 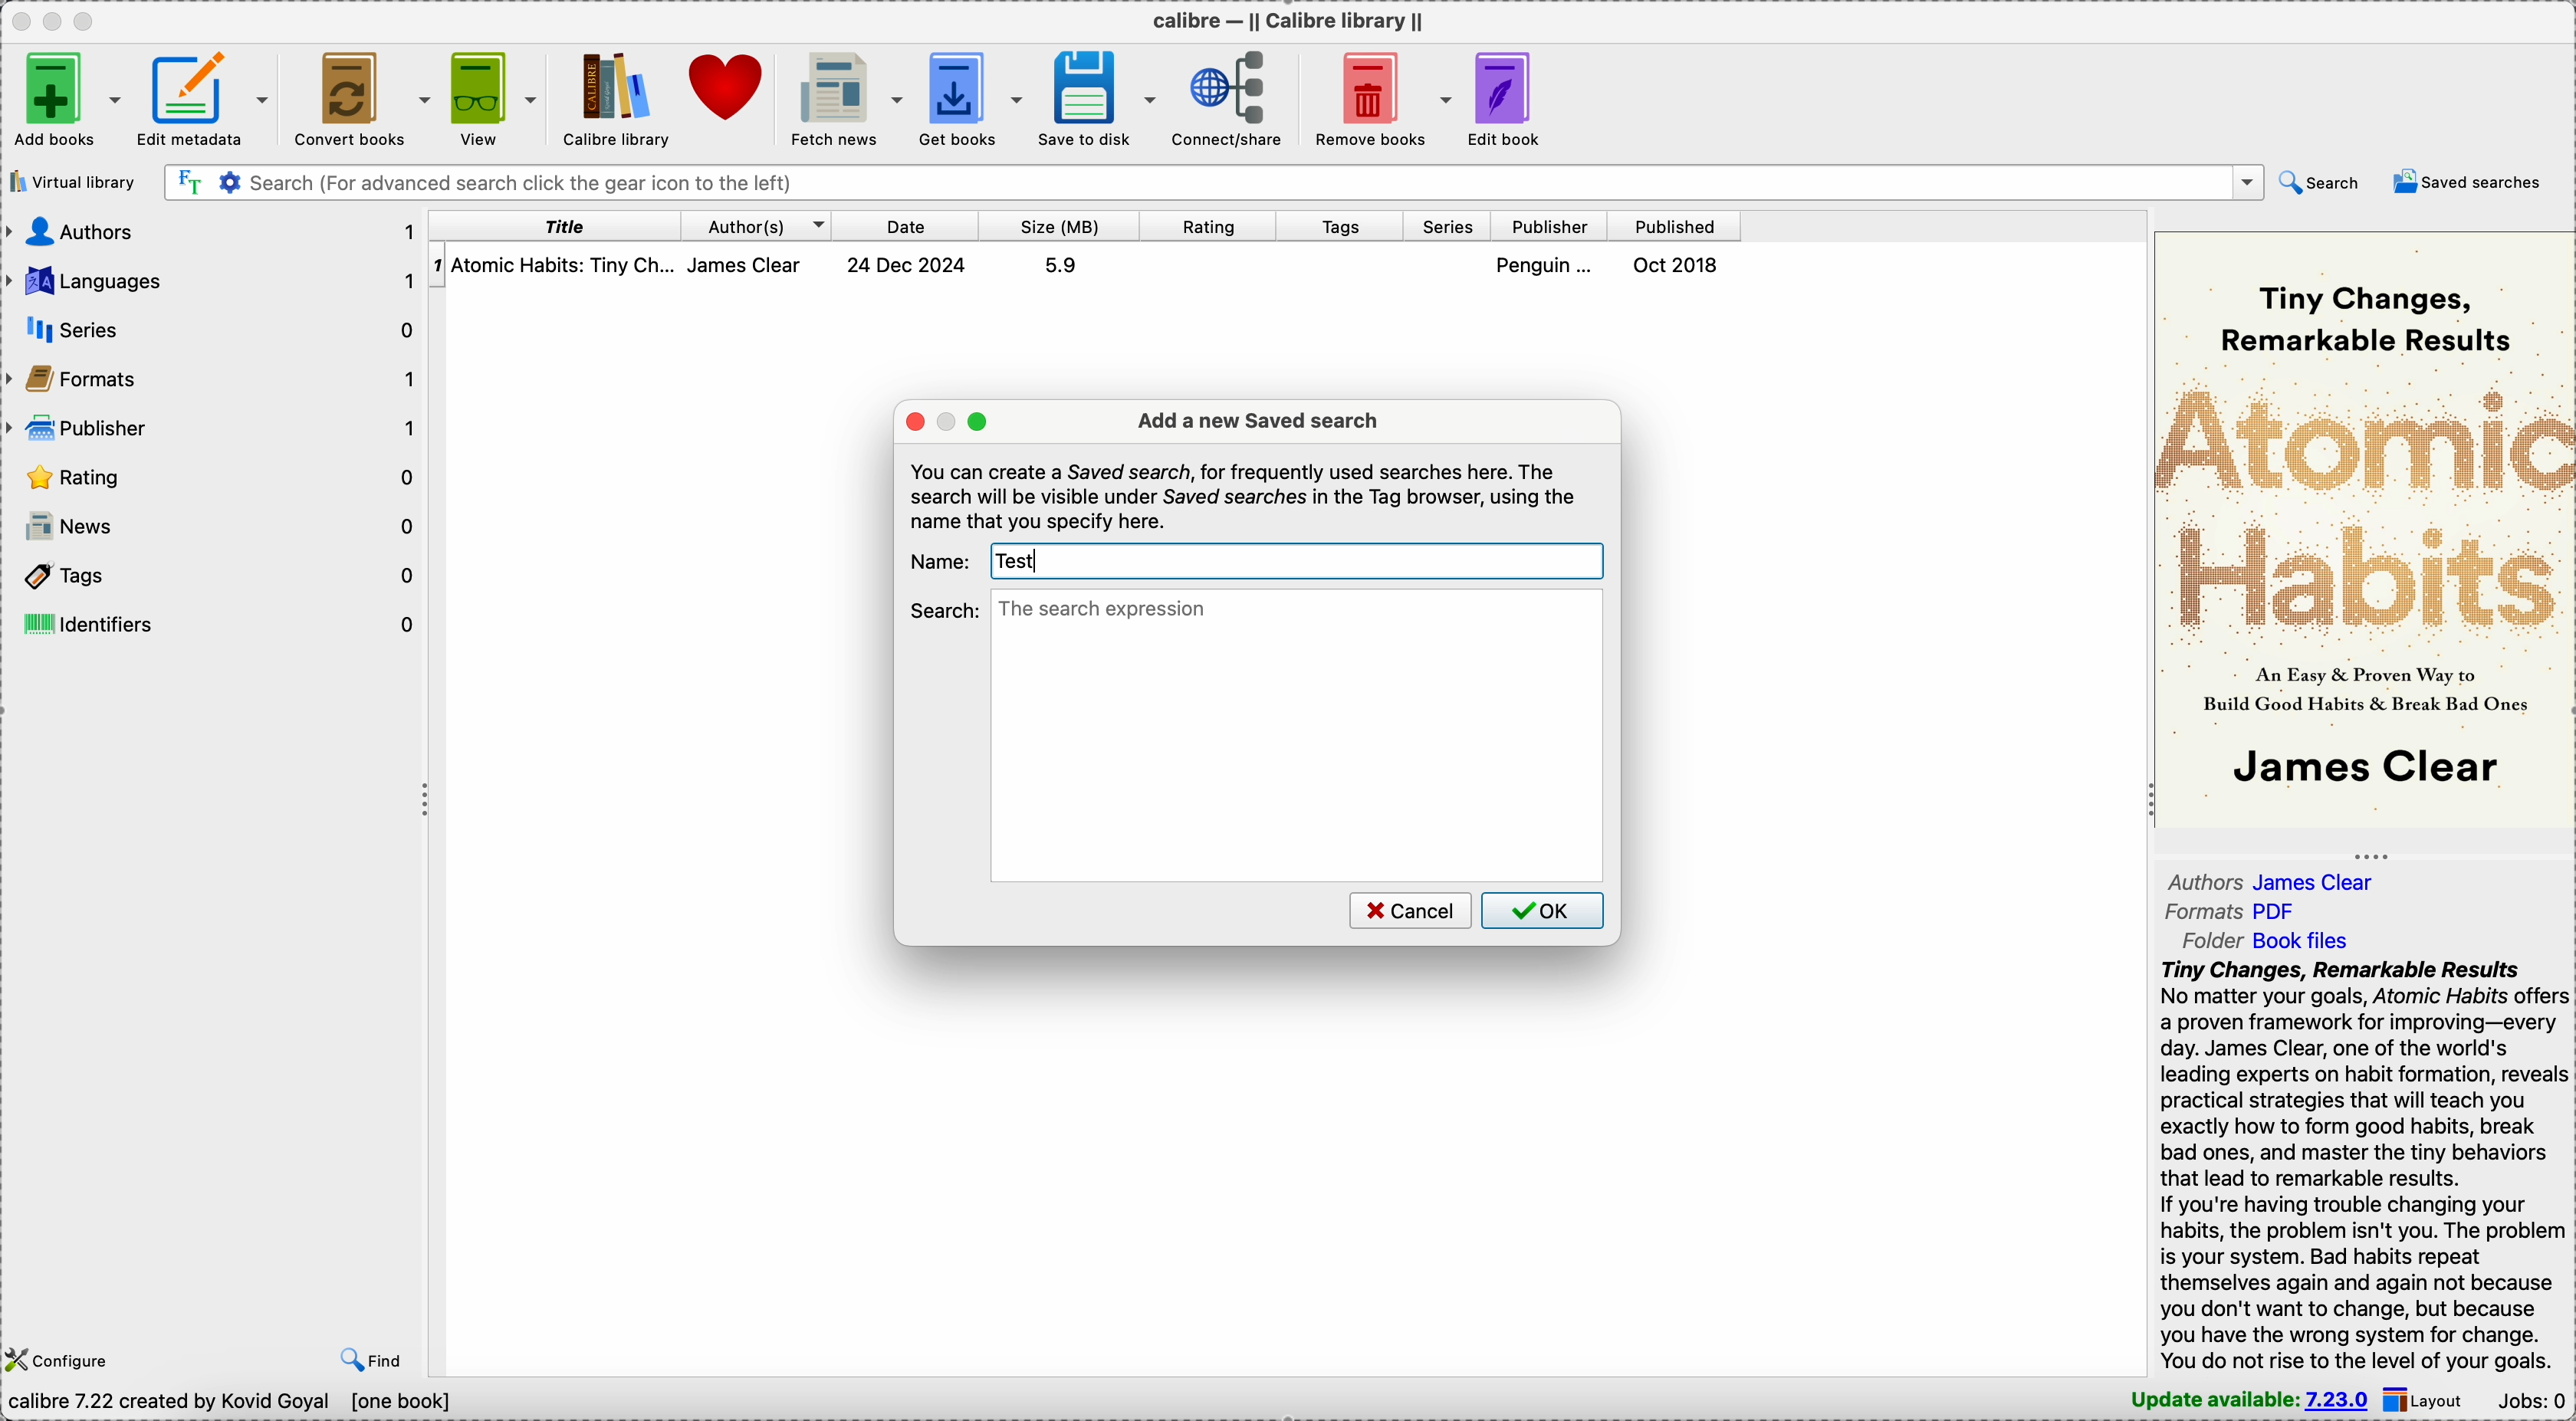 I want to click on edit metadata, so click(x=206, y=95).